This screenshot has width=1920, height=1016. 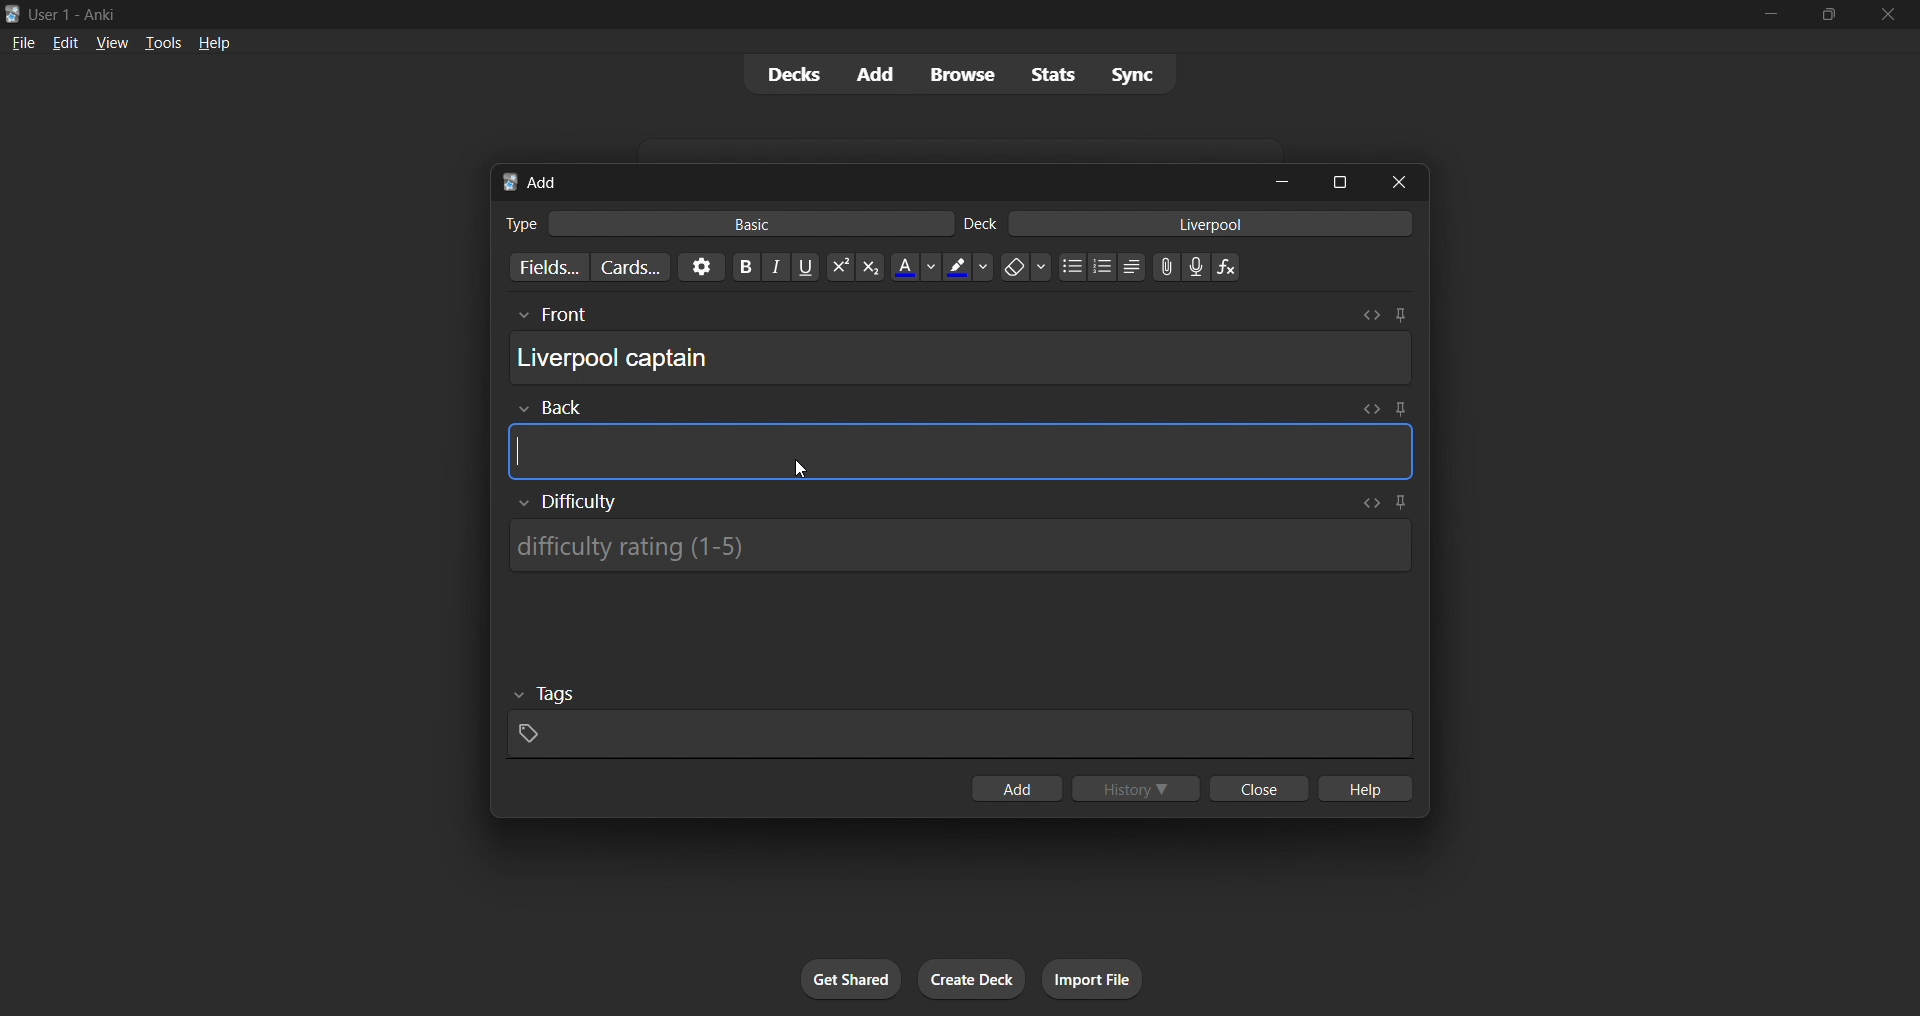 I want to click on Toggle HTML editor, so click(x=1372, y=503).